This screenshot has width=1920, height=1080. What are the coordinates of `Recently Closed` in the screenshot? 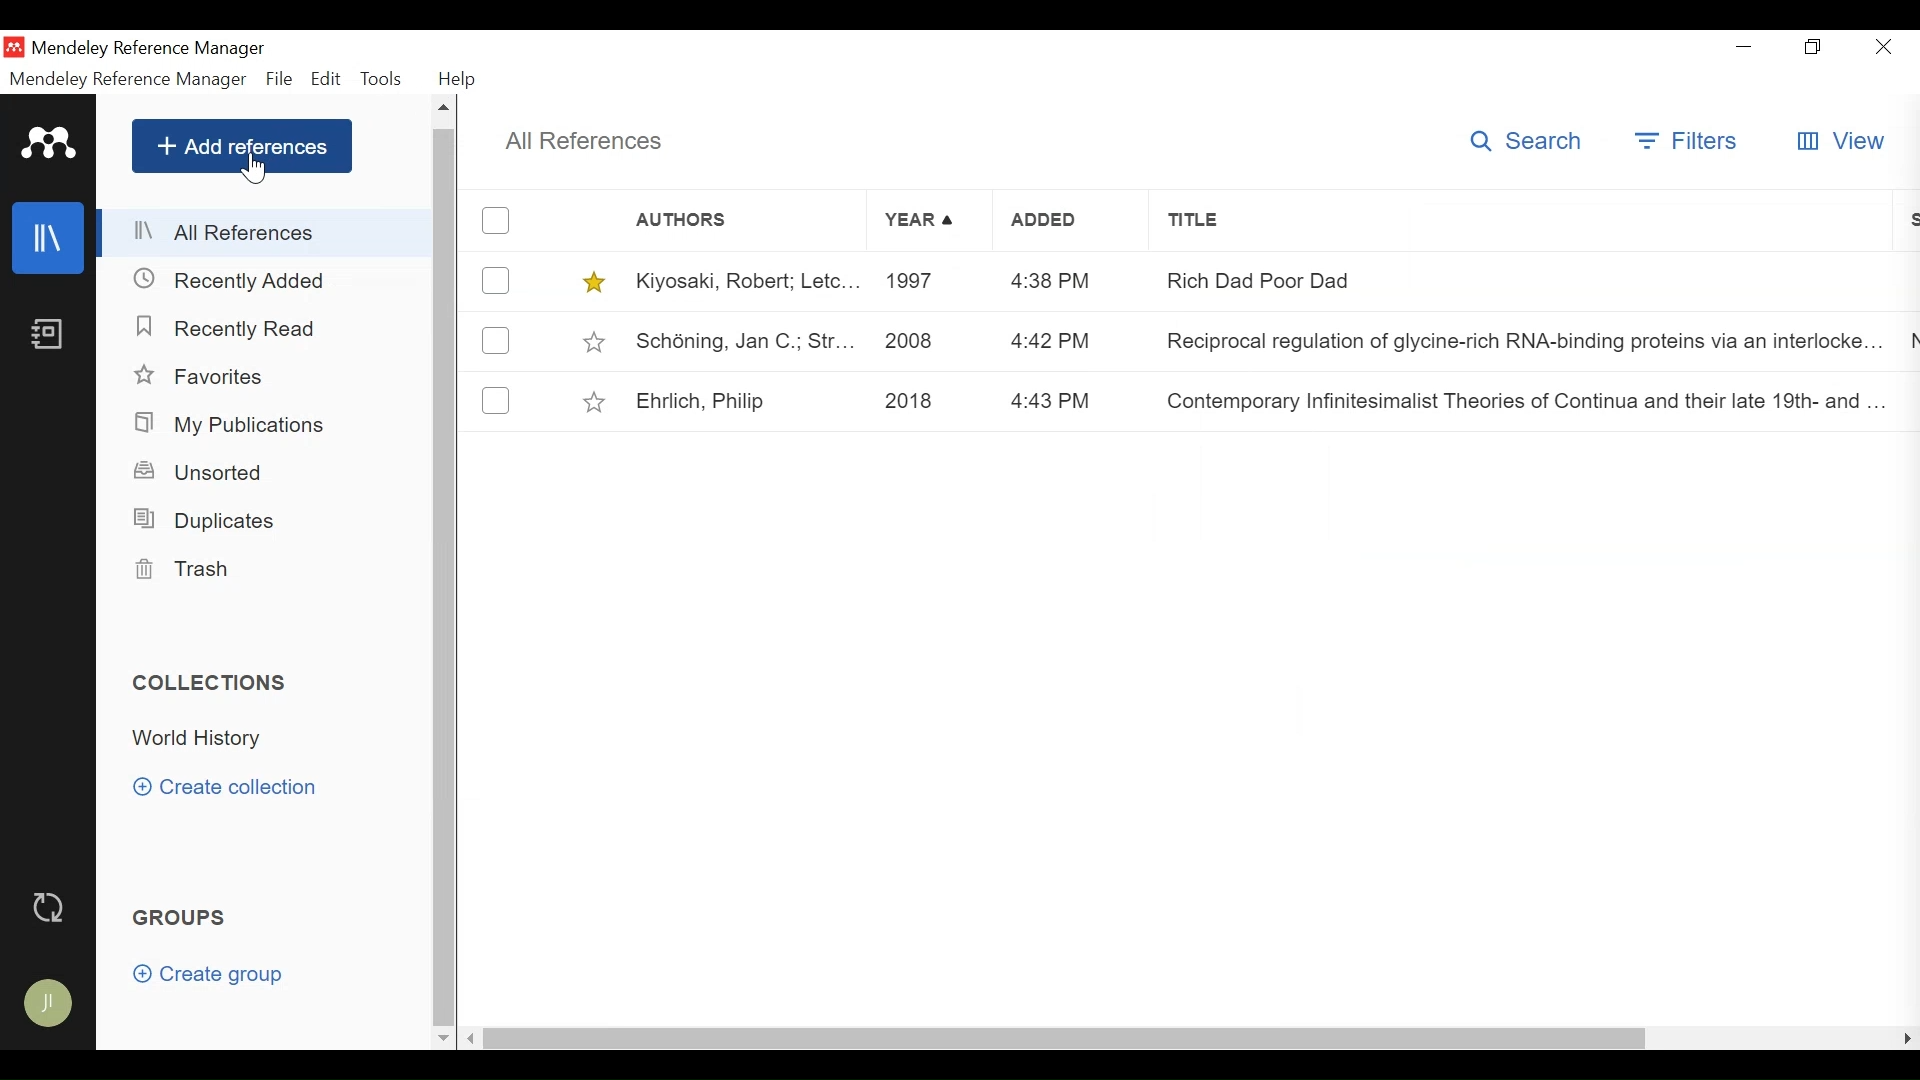 It's located at (232, 331).